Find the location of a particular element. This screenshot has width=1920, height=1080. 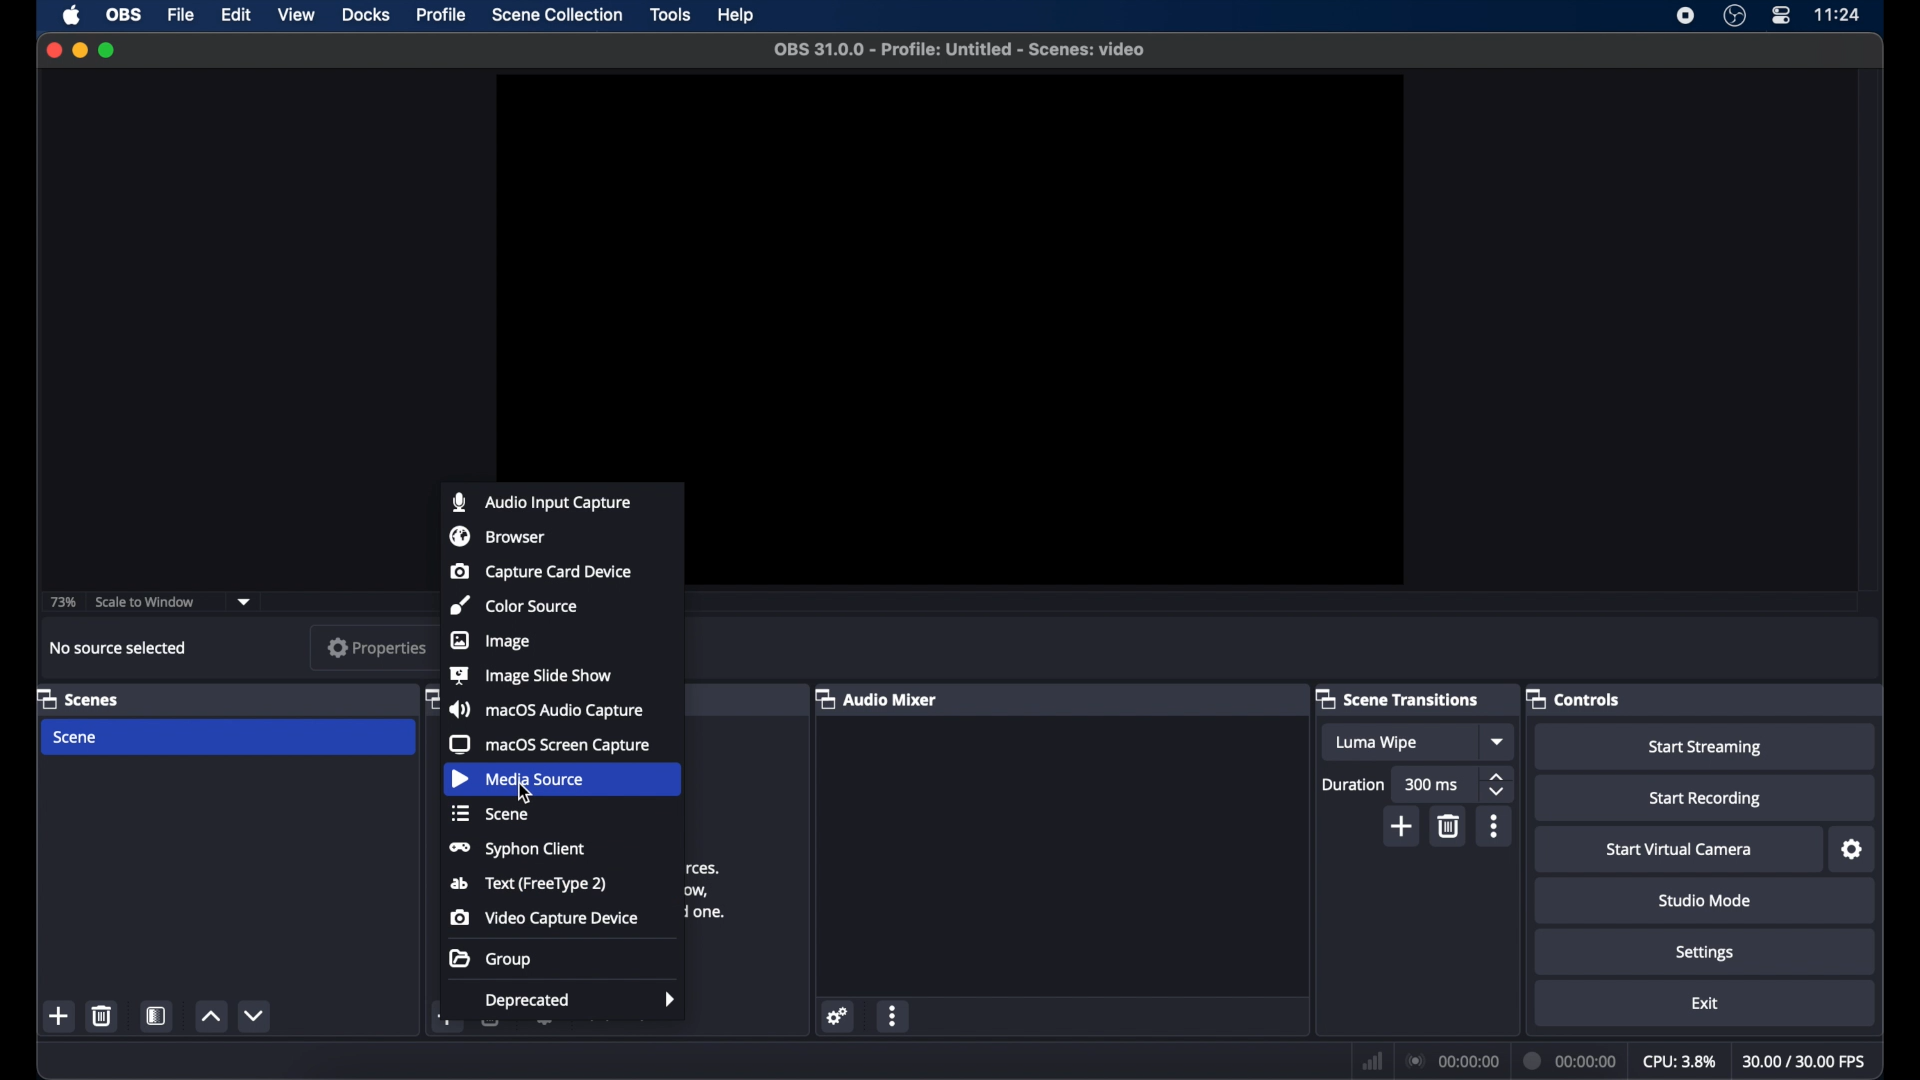

dropdown is located at coordinates (245, 602).